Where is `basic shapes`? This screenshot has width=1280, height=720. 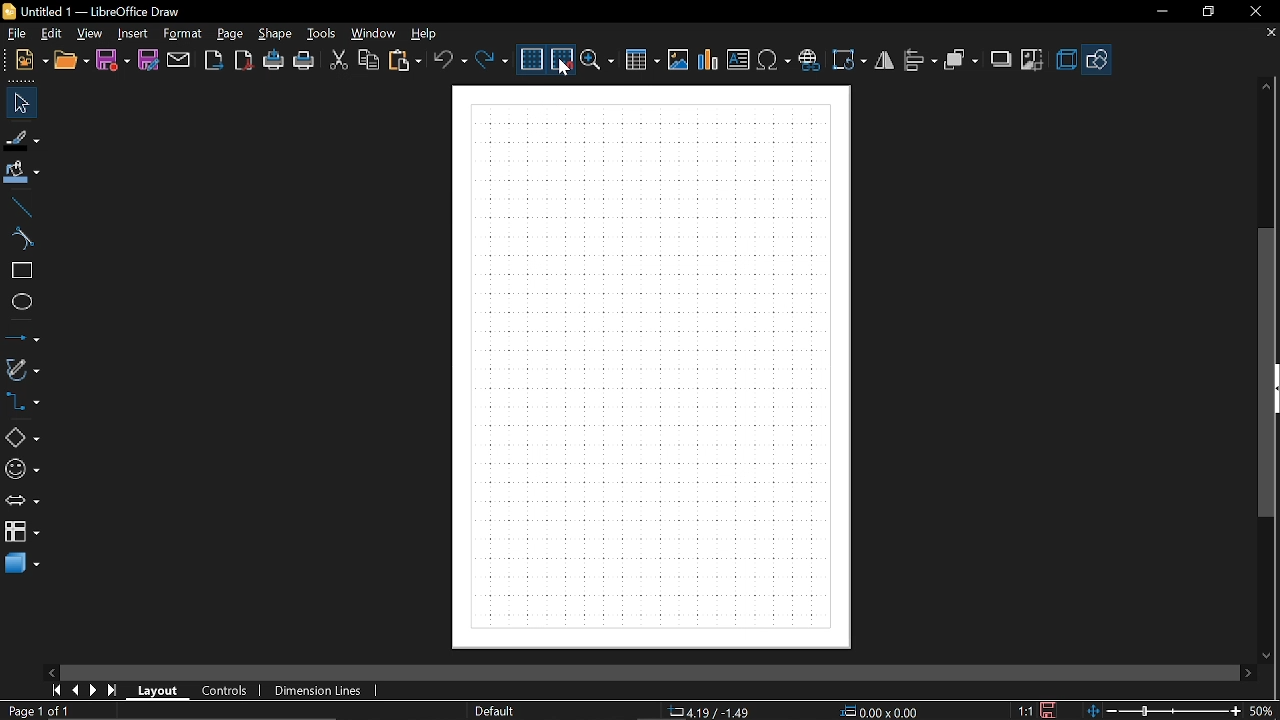 basic shapes is located at coordinates (1101, 60).